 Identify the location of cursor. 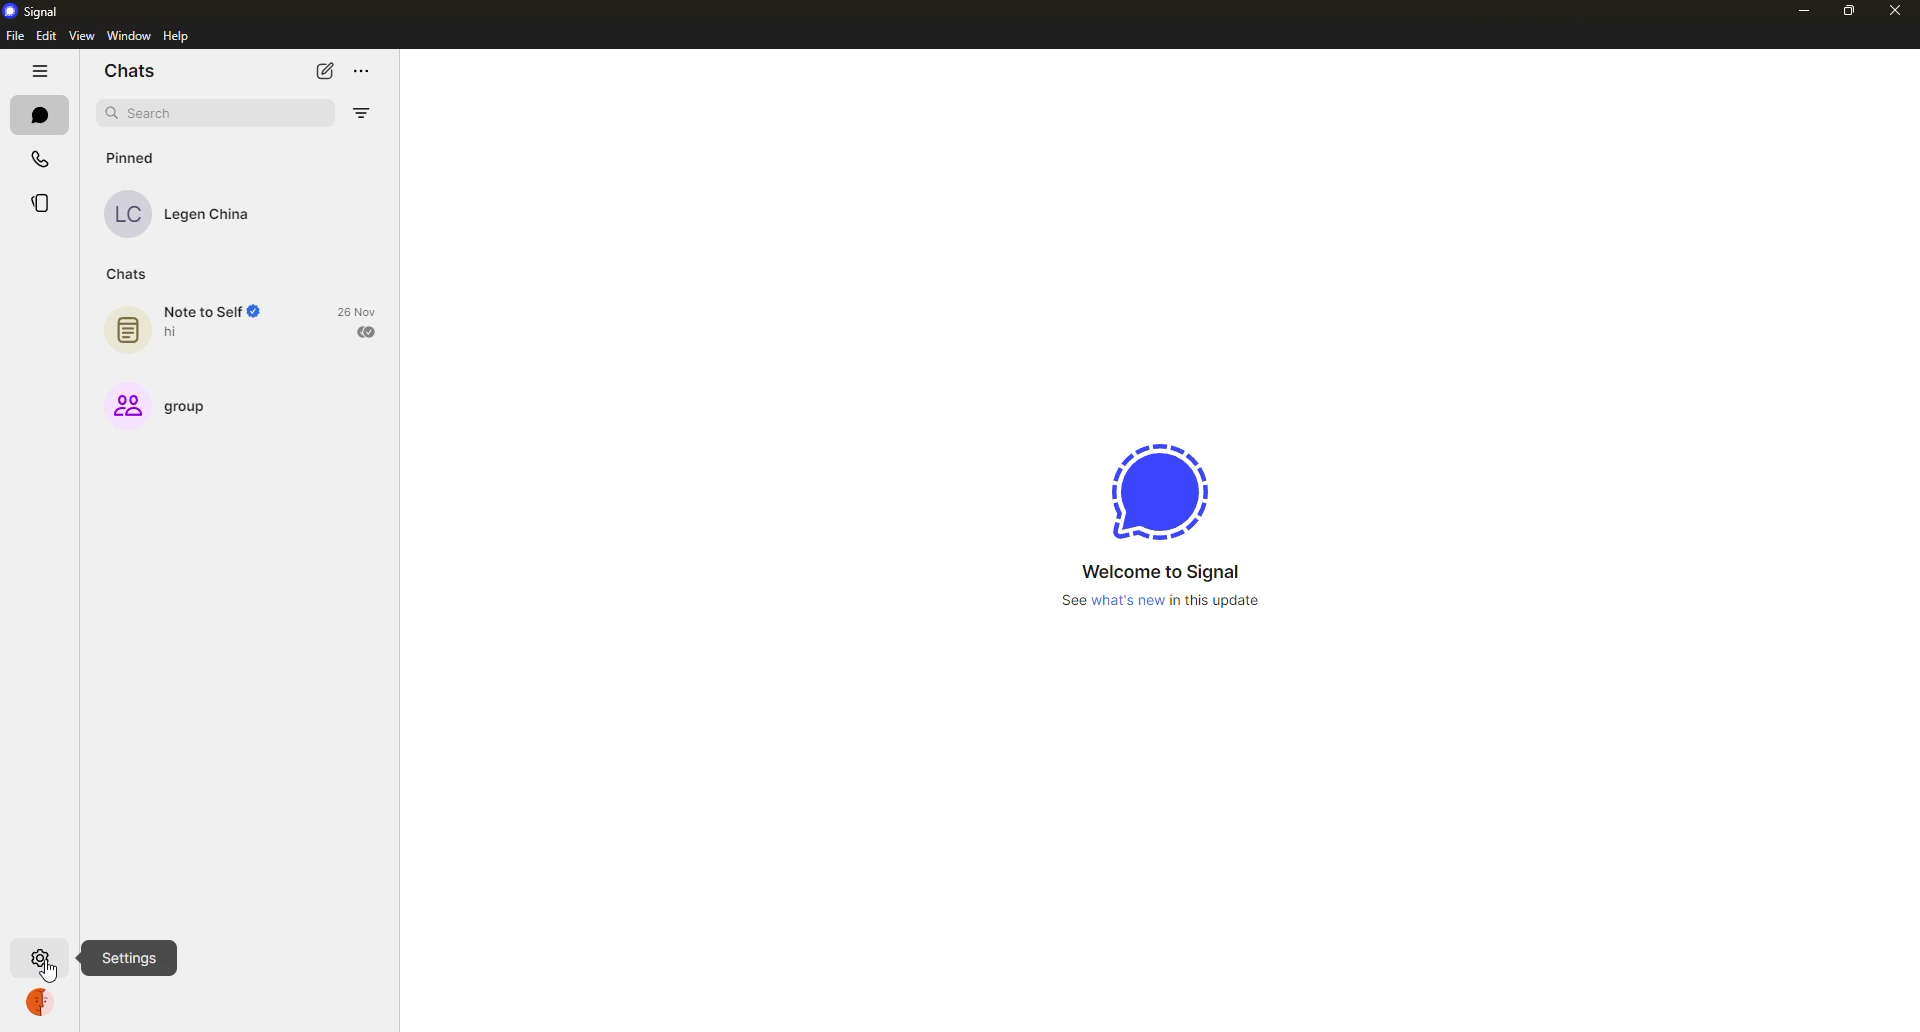
(51, 974).